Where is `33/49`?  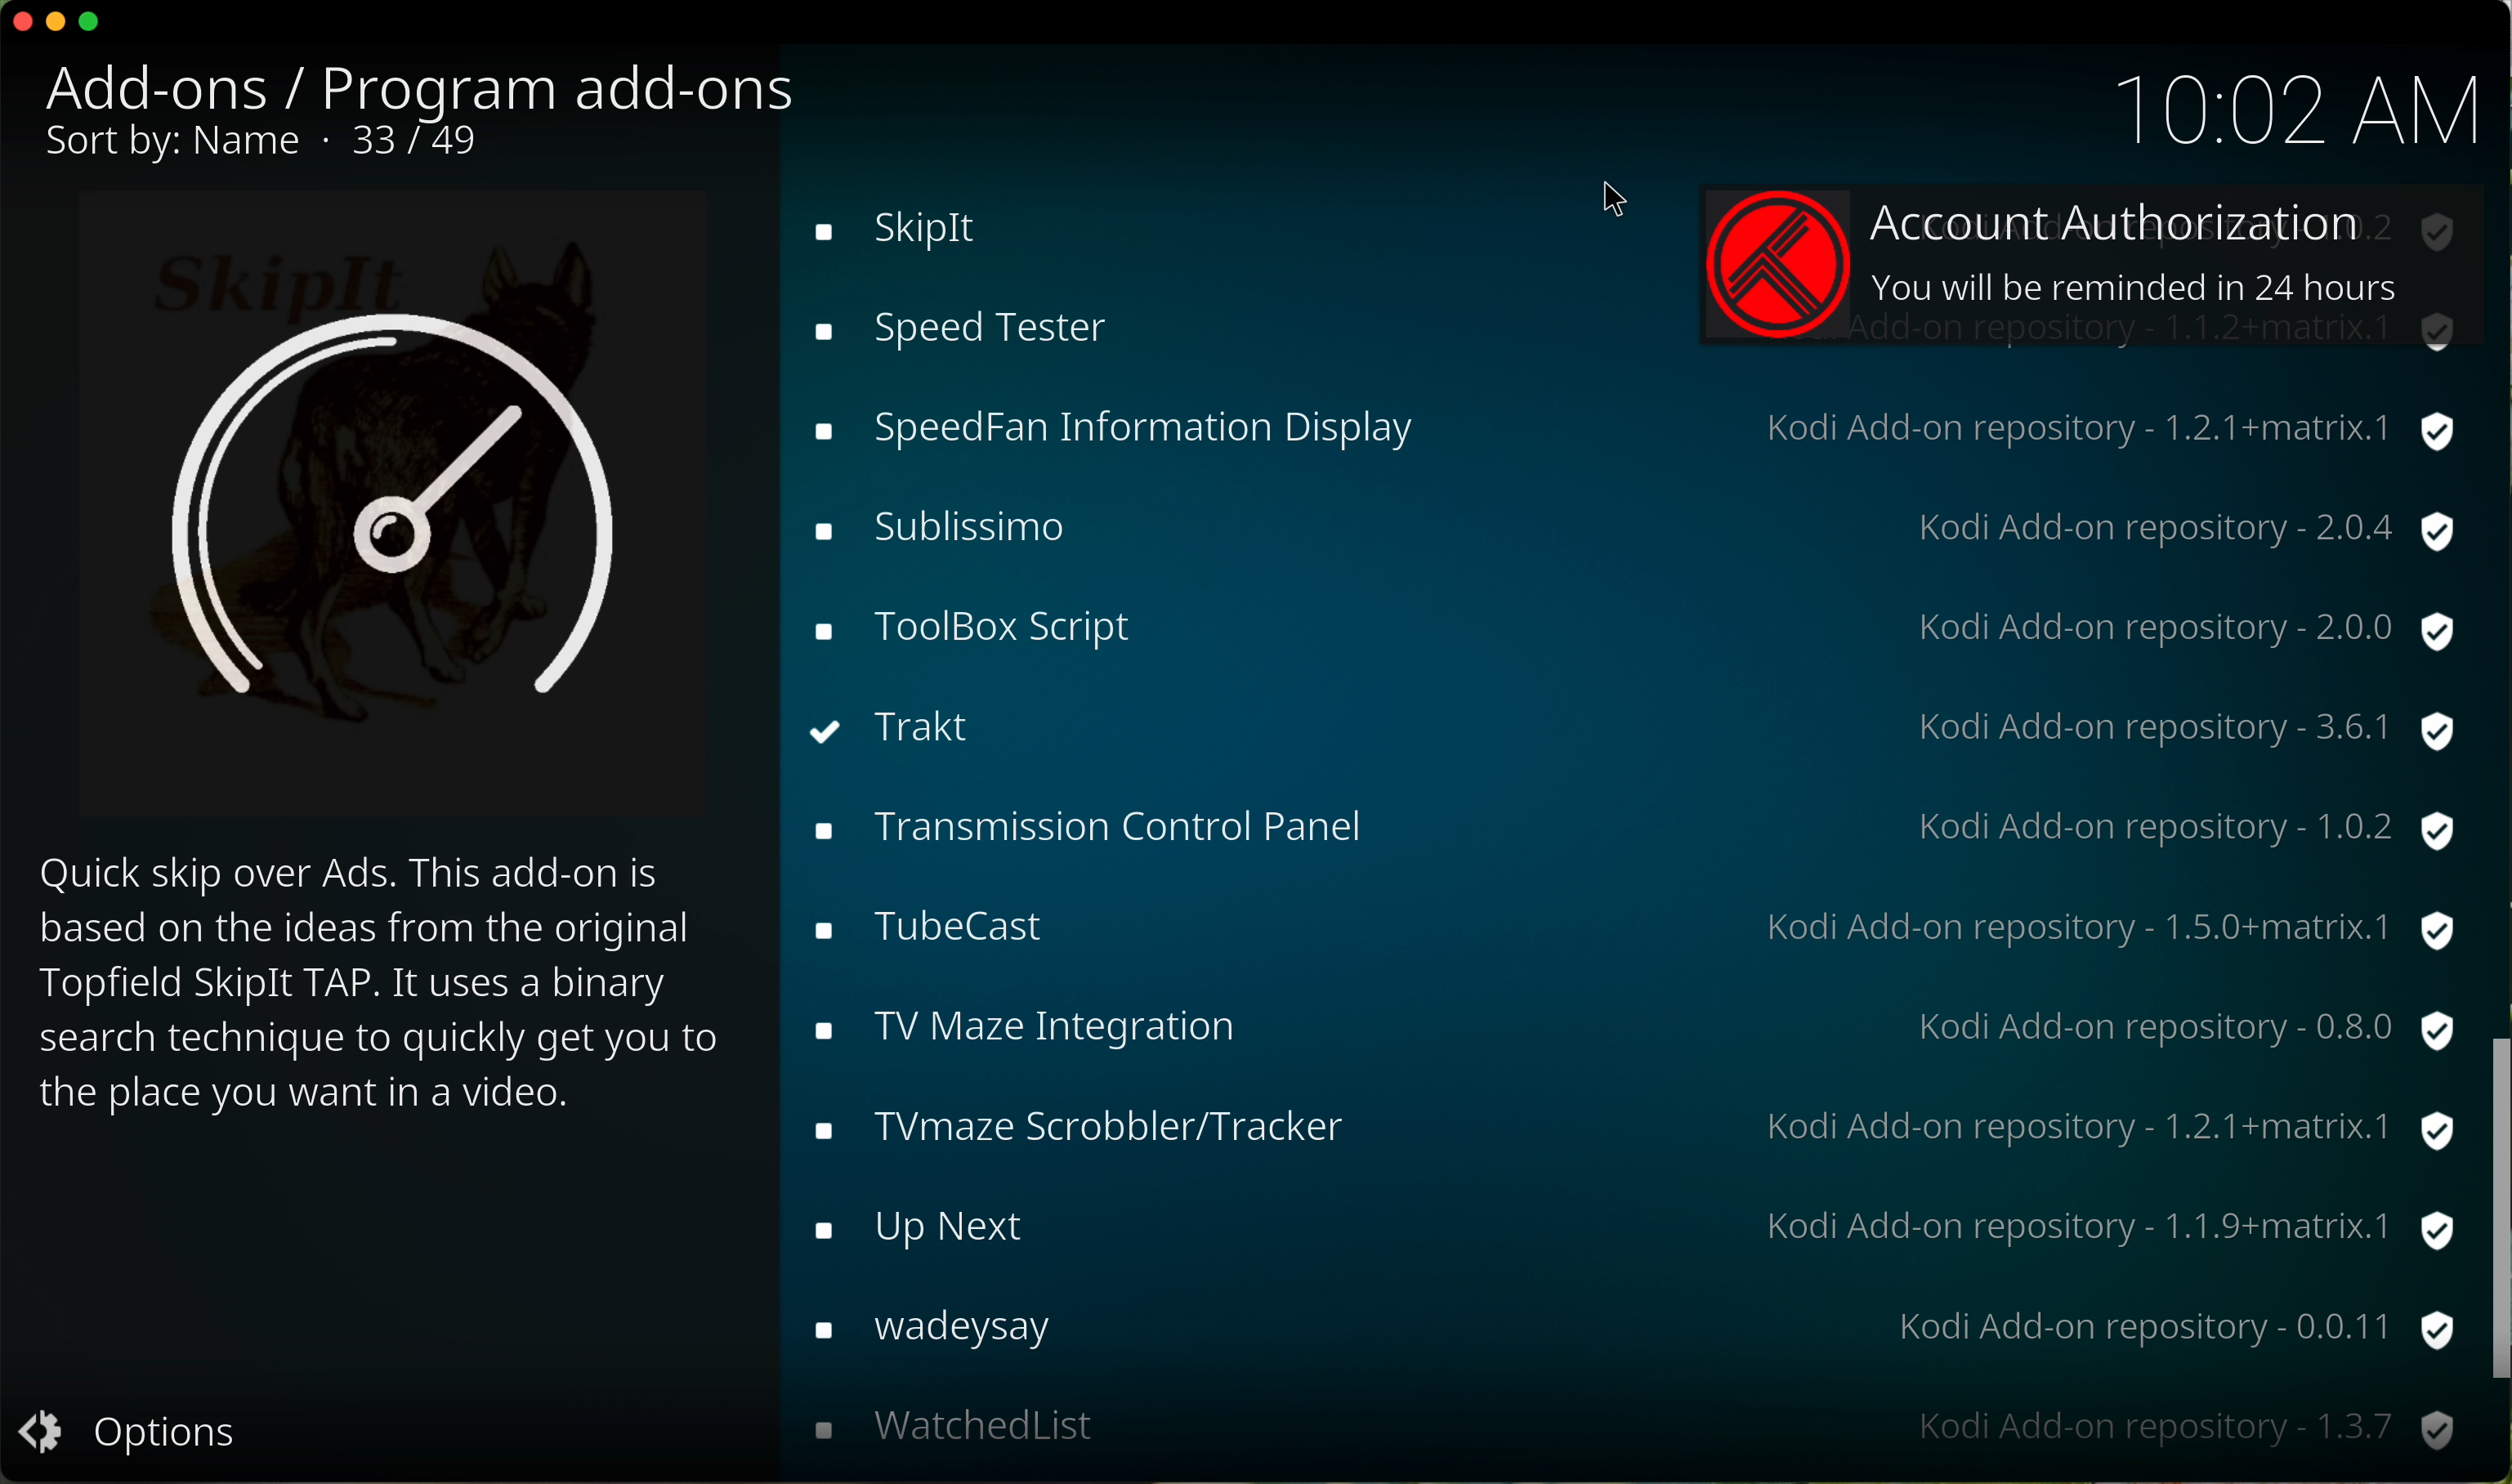 33/49 is located at coordinates (422, 140).